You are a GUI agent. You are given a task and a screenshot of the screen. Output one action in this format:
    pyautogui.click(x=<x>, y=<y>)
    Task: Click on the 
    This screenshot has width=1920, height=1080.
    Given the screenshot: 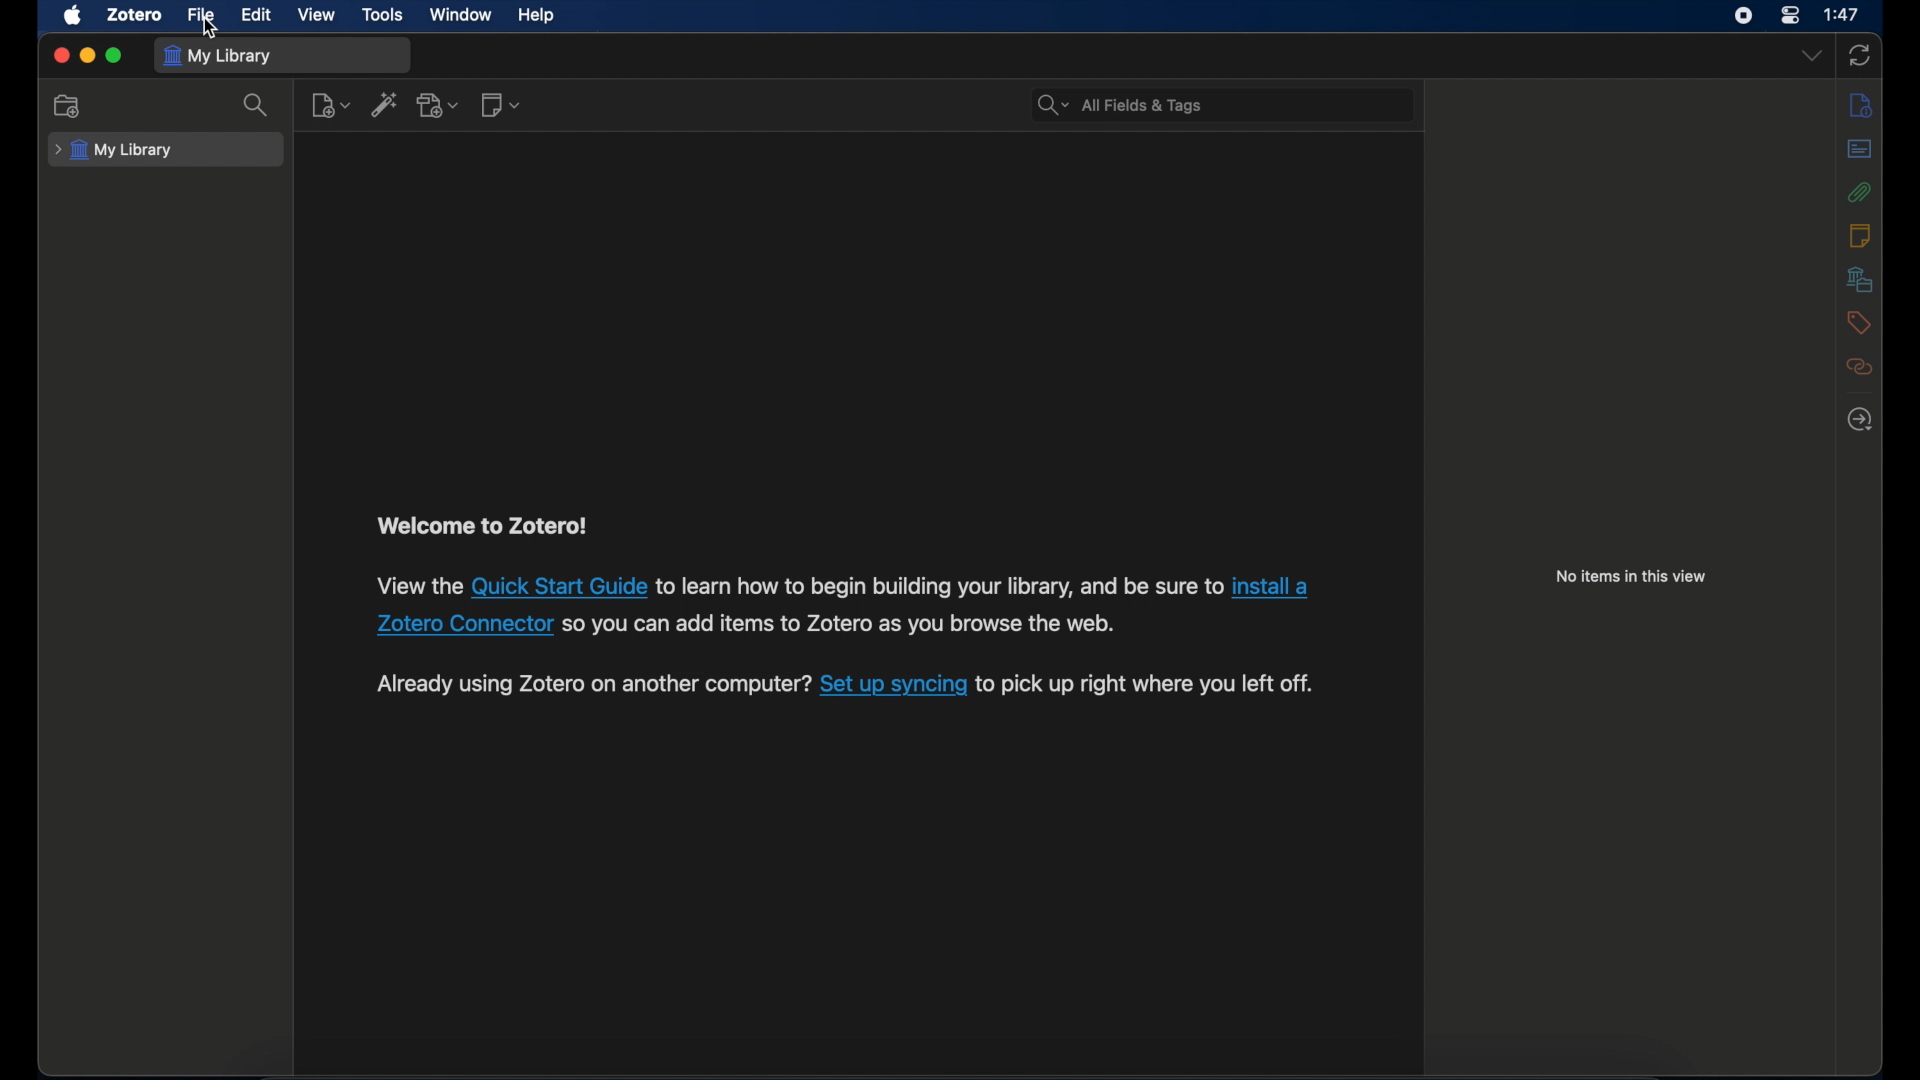 What is the action you would take?
    pyautogui.click(x=558, y=586)
    